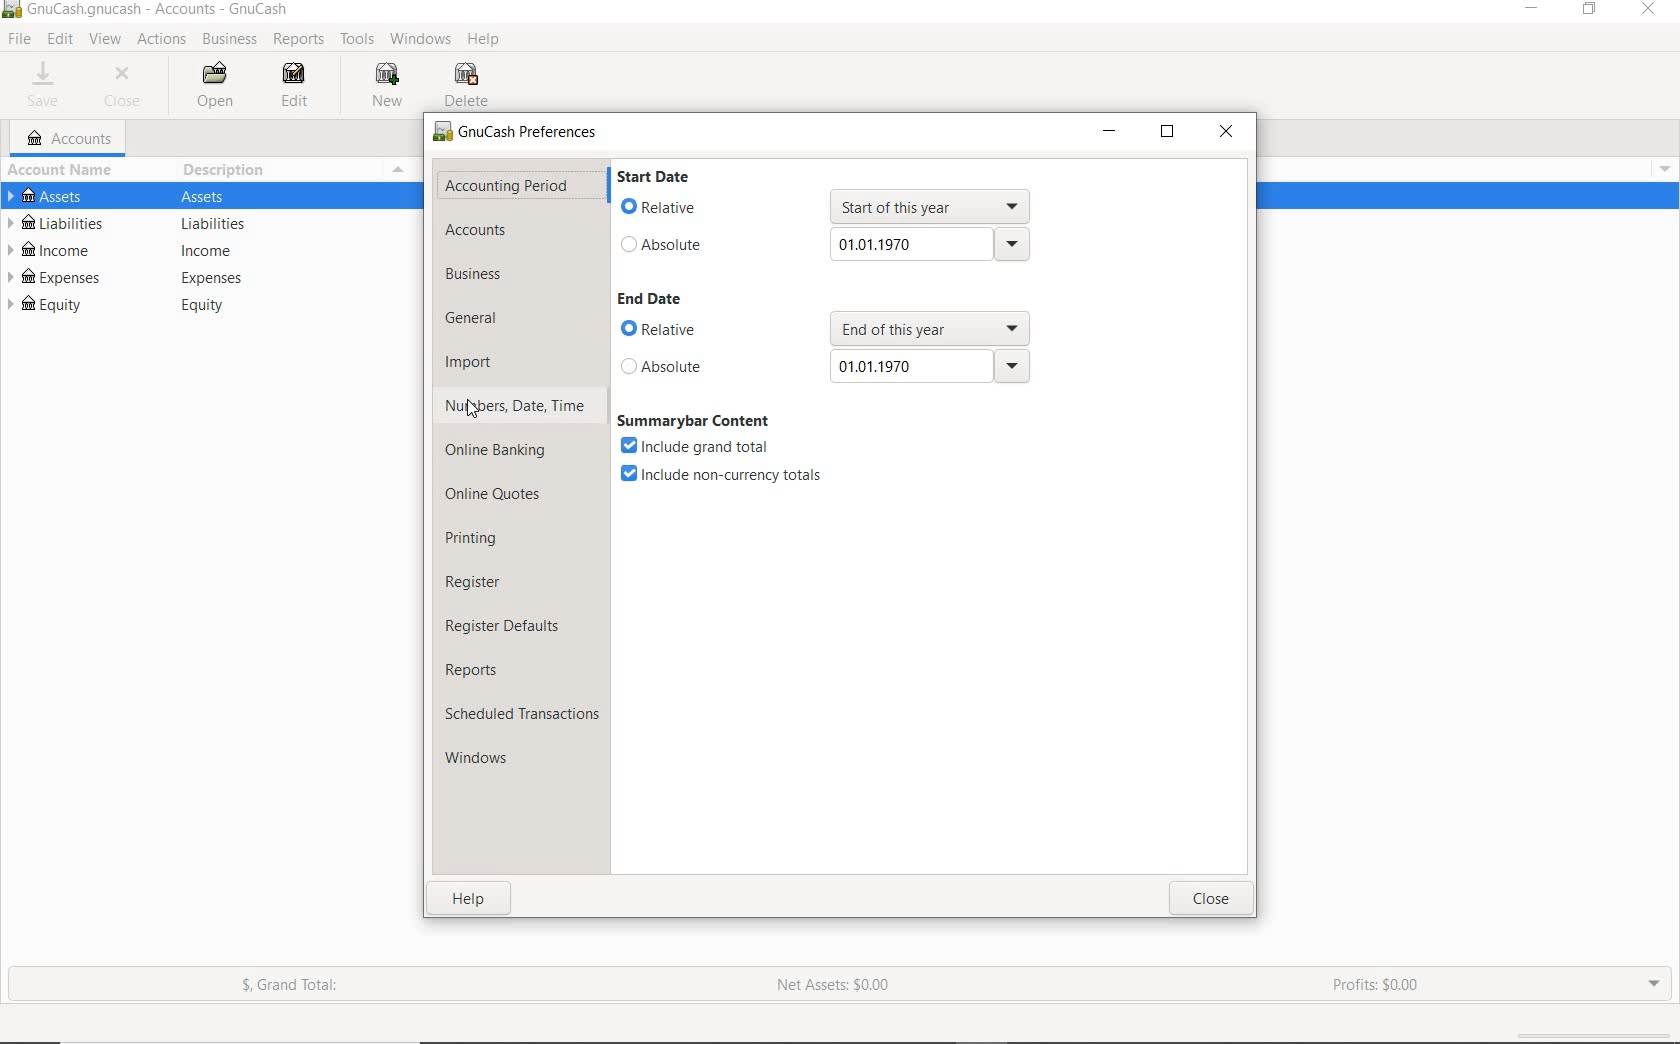 The image size is (1680, 1044). I want to click on title, so click(159, 11).